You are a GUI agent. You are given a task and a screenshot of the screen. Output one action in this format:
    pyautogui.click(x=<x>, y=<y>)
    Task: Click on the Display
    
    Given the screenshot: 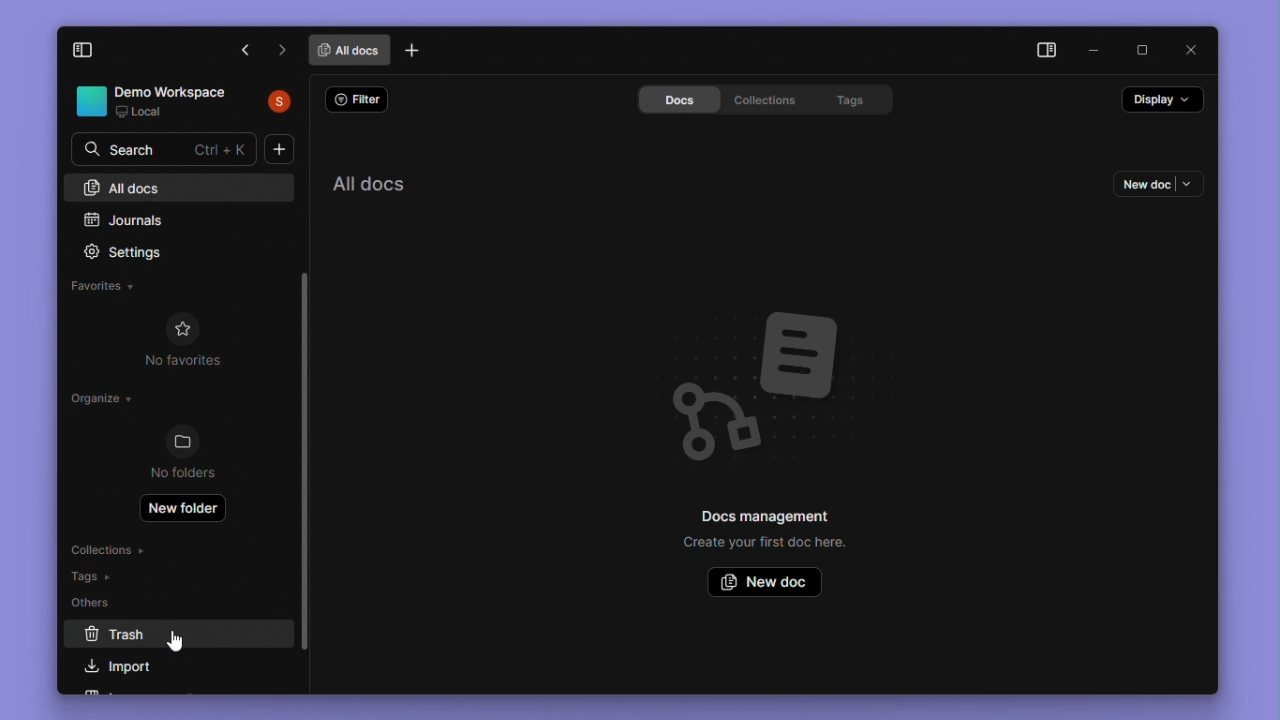 What is the action you would take?
    pyautogui.click(x=1163, y=100)
    